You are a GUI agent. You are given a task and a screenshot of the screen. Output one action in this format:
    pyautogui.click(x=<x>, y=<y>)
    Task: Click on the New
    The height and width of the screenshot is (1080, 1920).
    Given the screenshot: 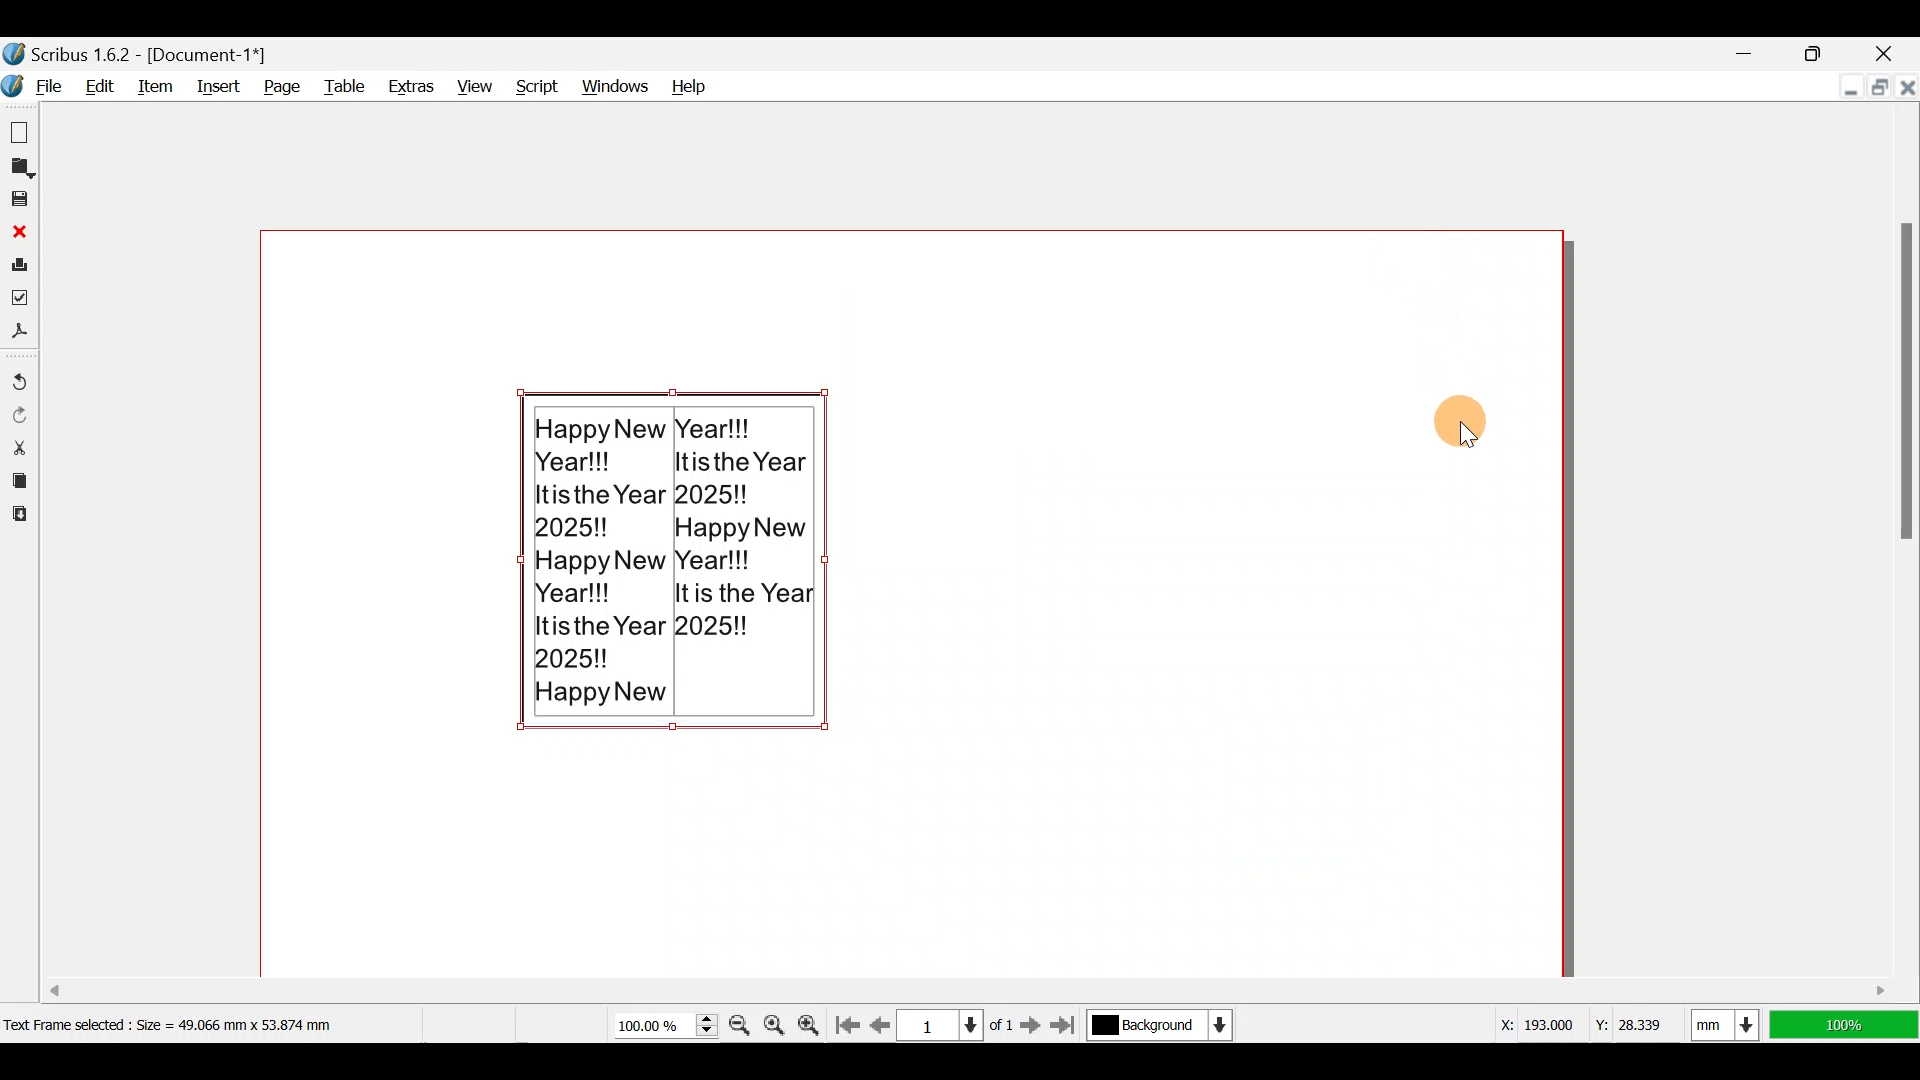 What is the action you would take?
    pyautogui.click(x=22, y=131)
    